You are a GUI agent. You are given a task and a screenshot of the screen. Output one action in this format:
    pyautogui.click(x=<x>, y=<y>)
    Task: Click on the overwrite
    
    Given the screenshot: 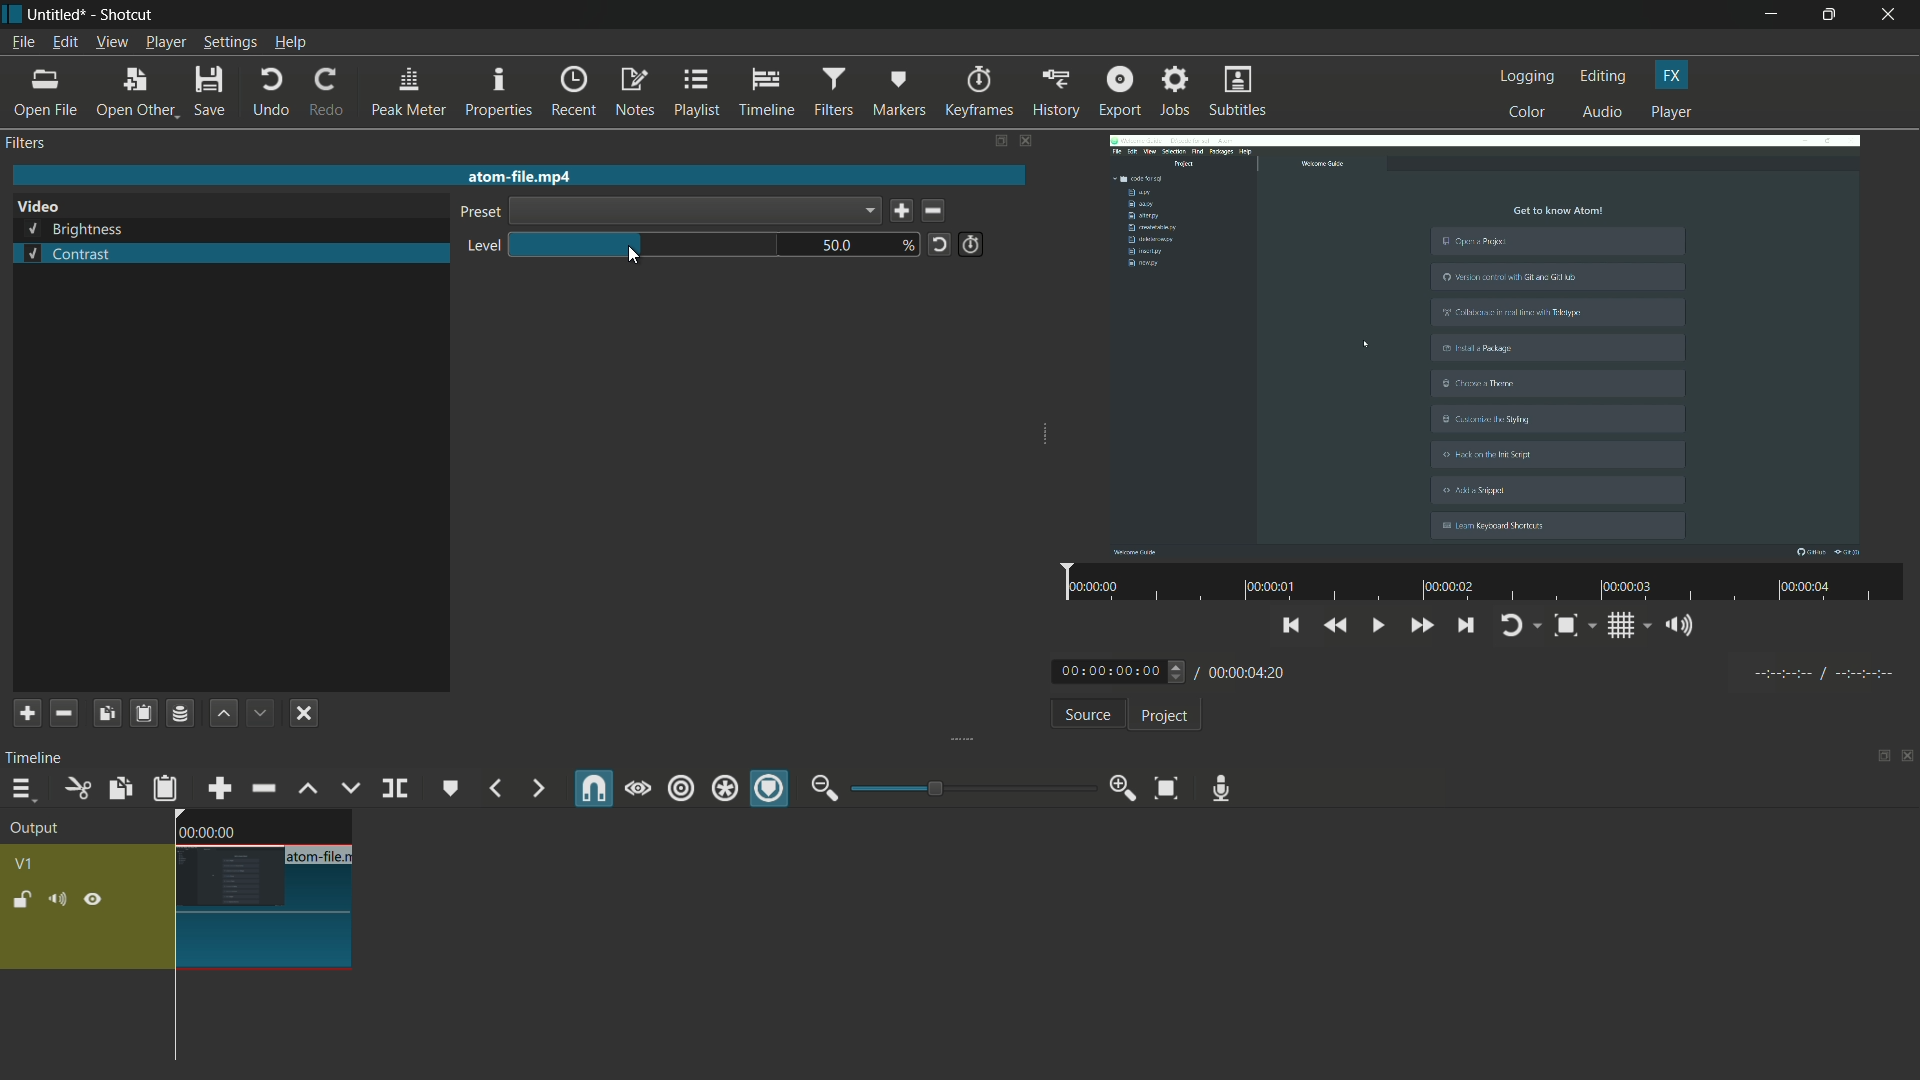 What is the action you would take?
    pyautogui.click(x=347, y=788)
    